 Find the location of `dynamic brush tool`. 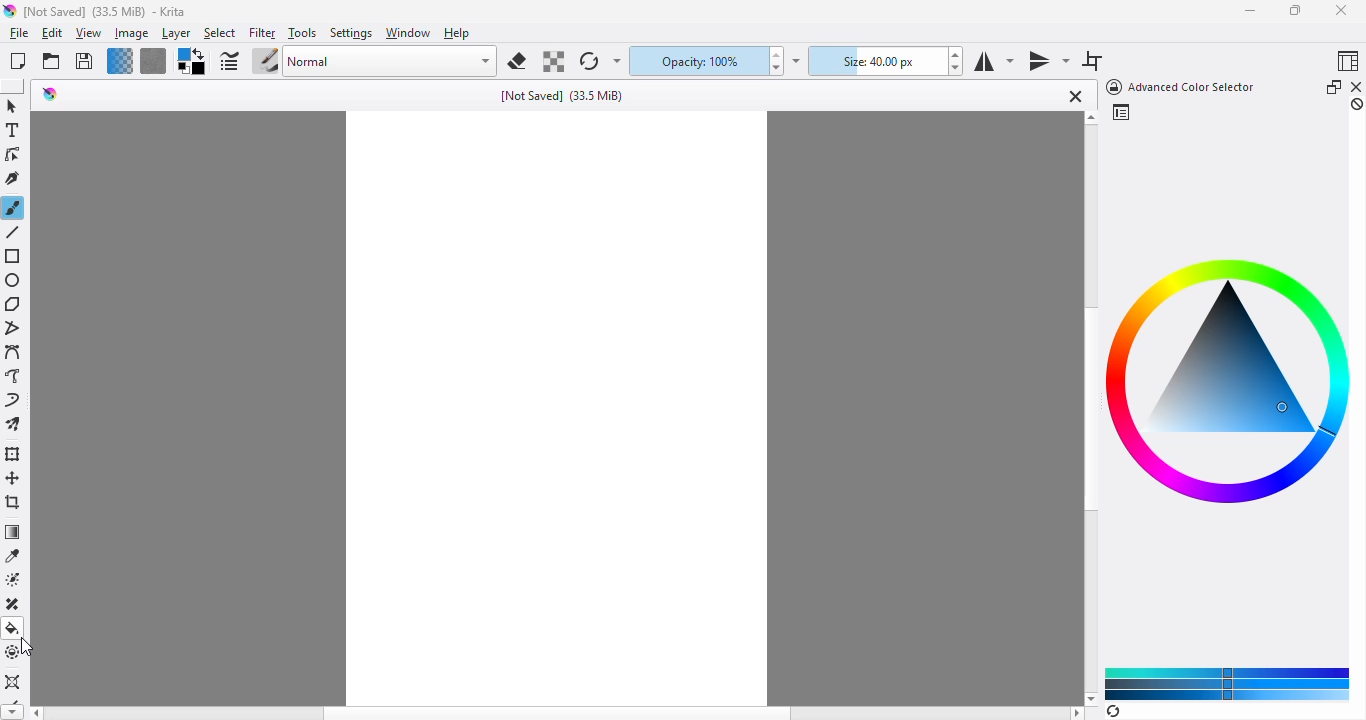

dynamic brush tool is located at coordinates (12, 399).